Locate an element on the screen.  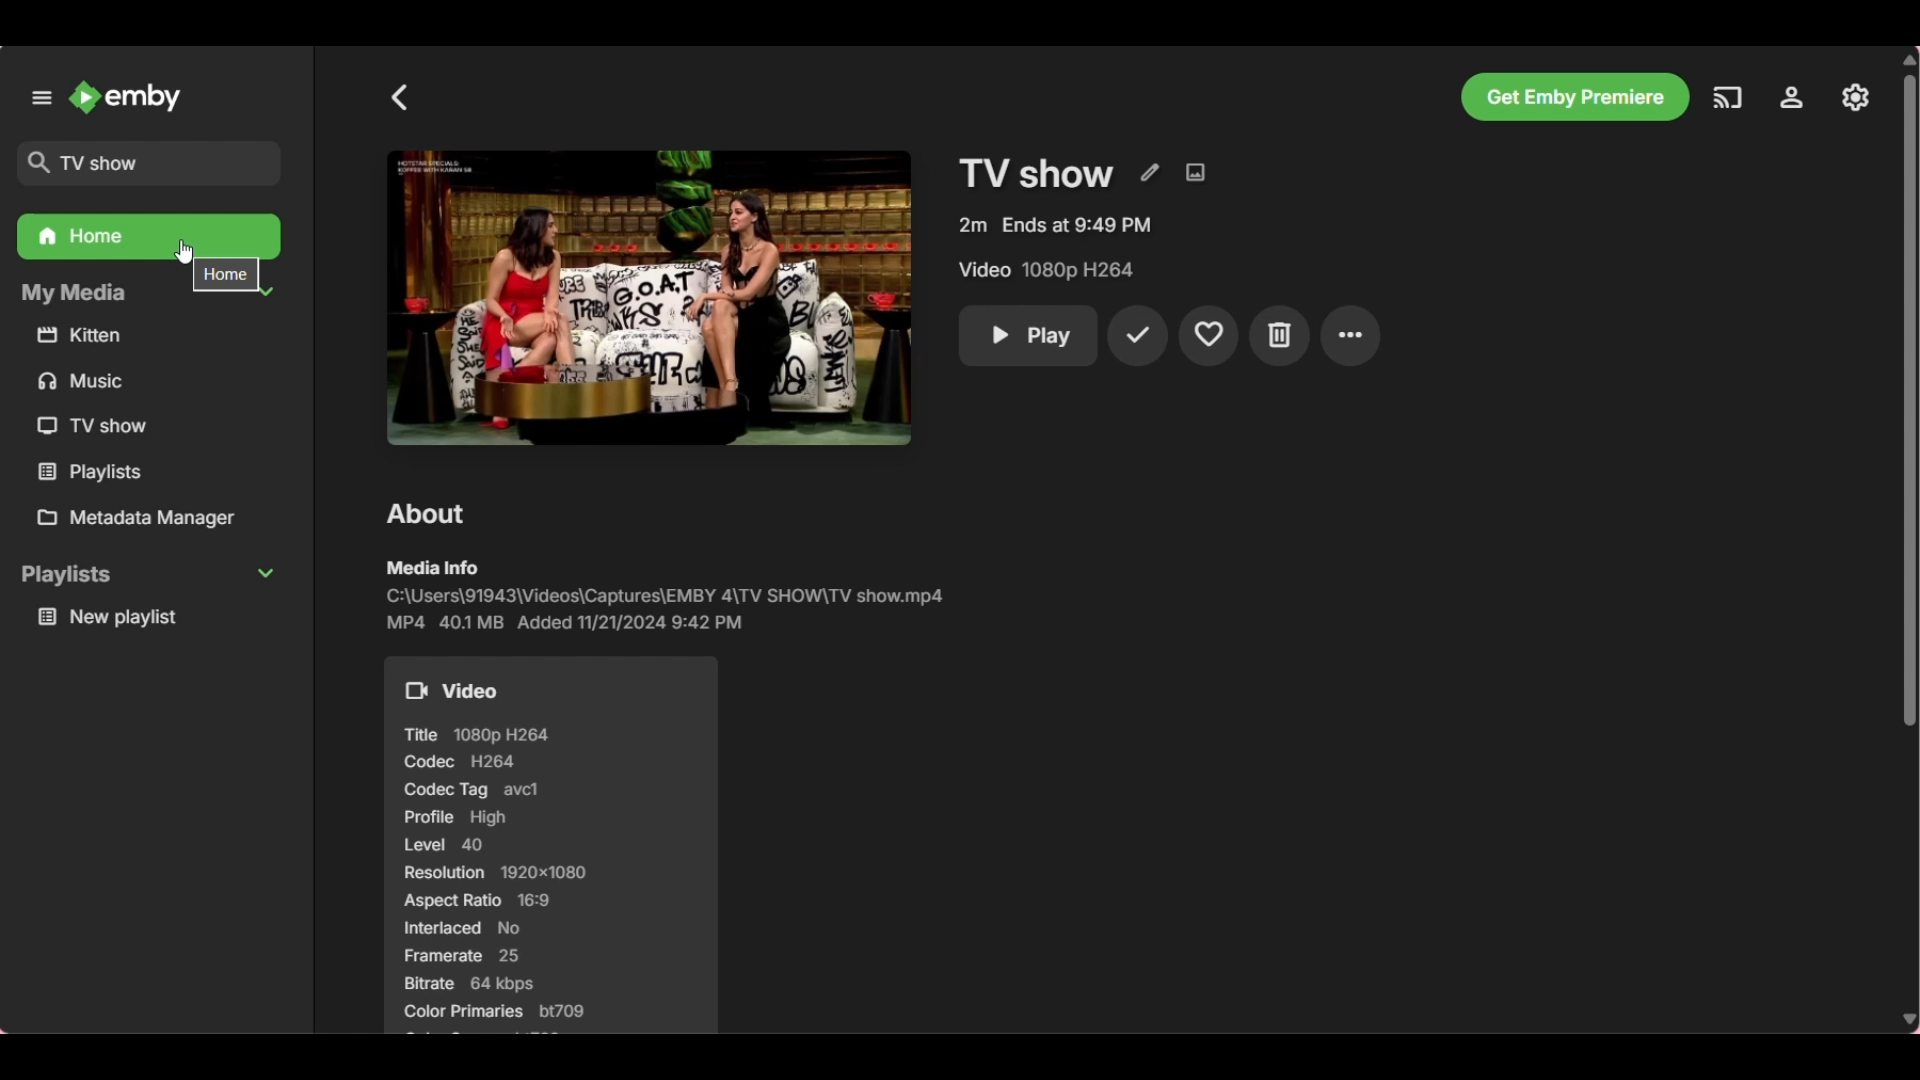
home is located at coordinates (228, 272).